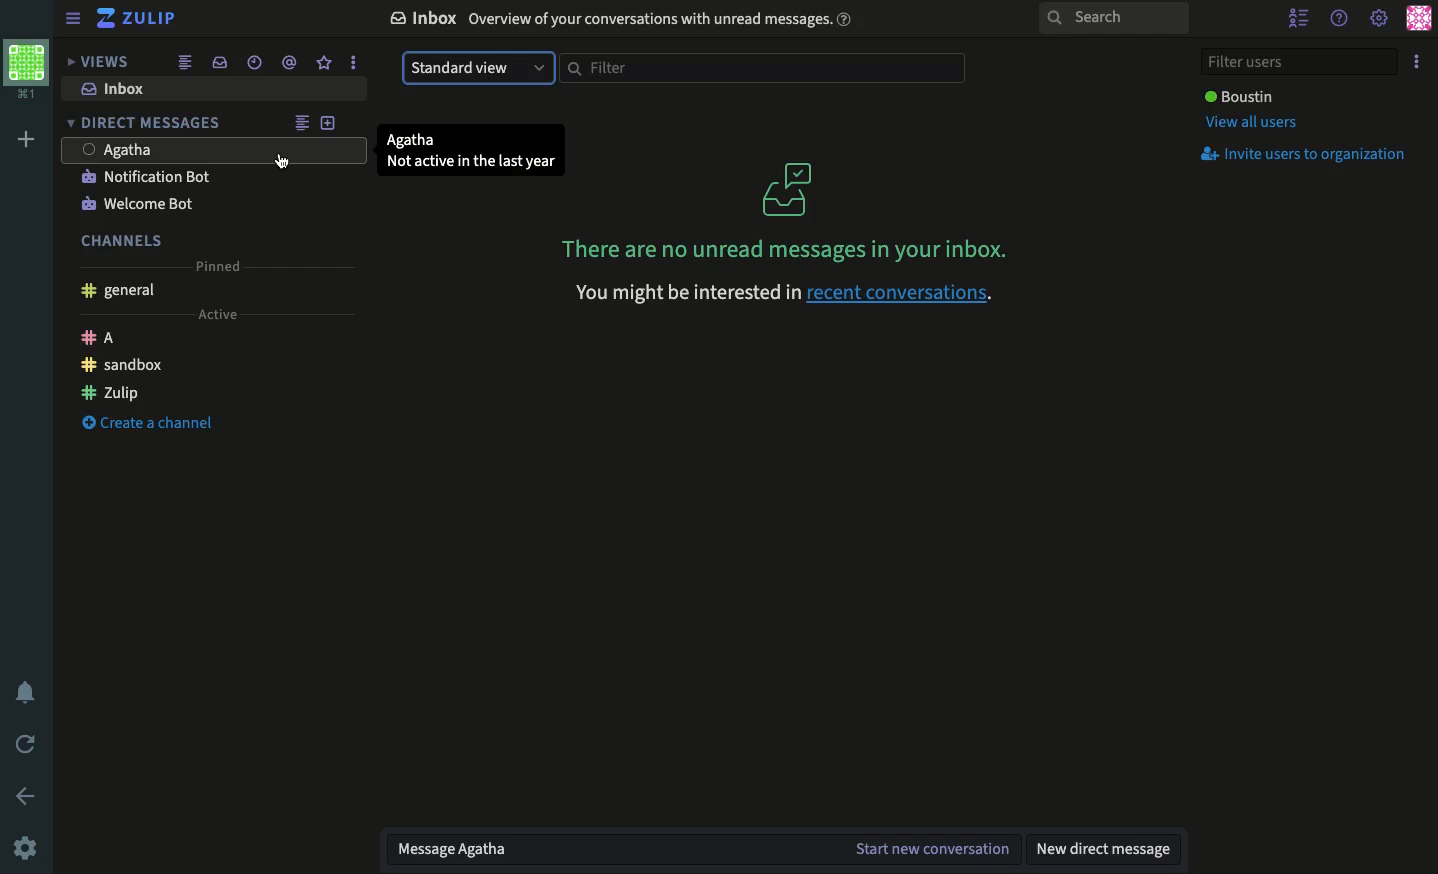 The image size is (1438, 874). Describe the element at coordinates (1416, 63) in the screenshot. I see `Options` at that location.